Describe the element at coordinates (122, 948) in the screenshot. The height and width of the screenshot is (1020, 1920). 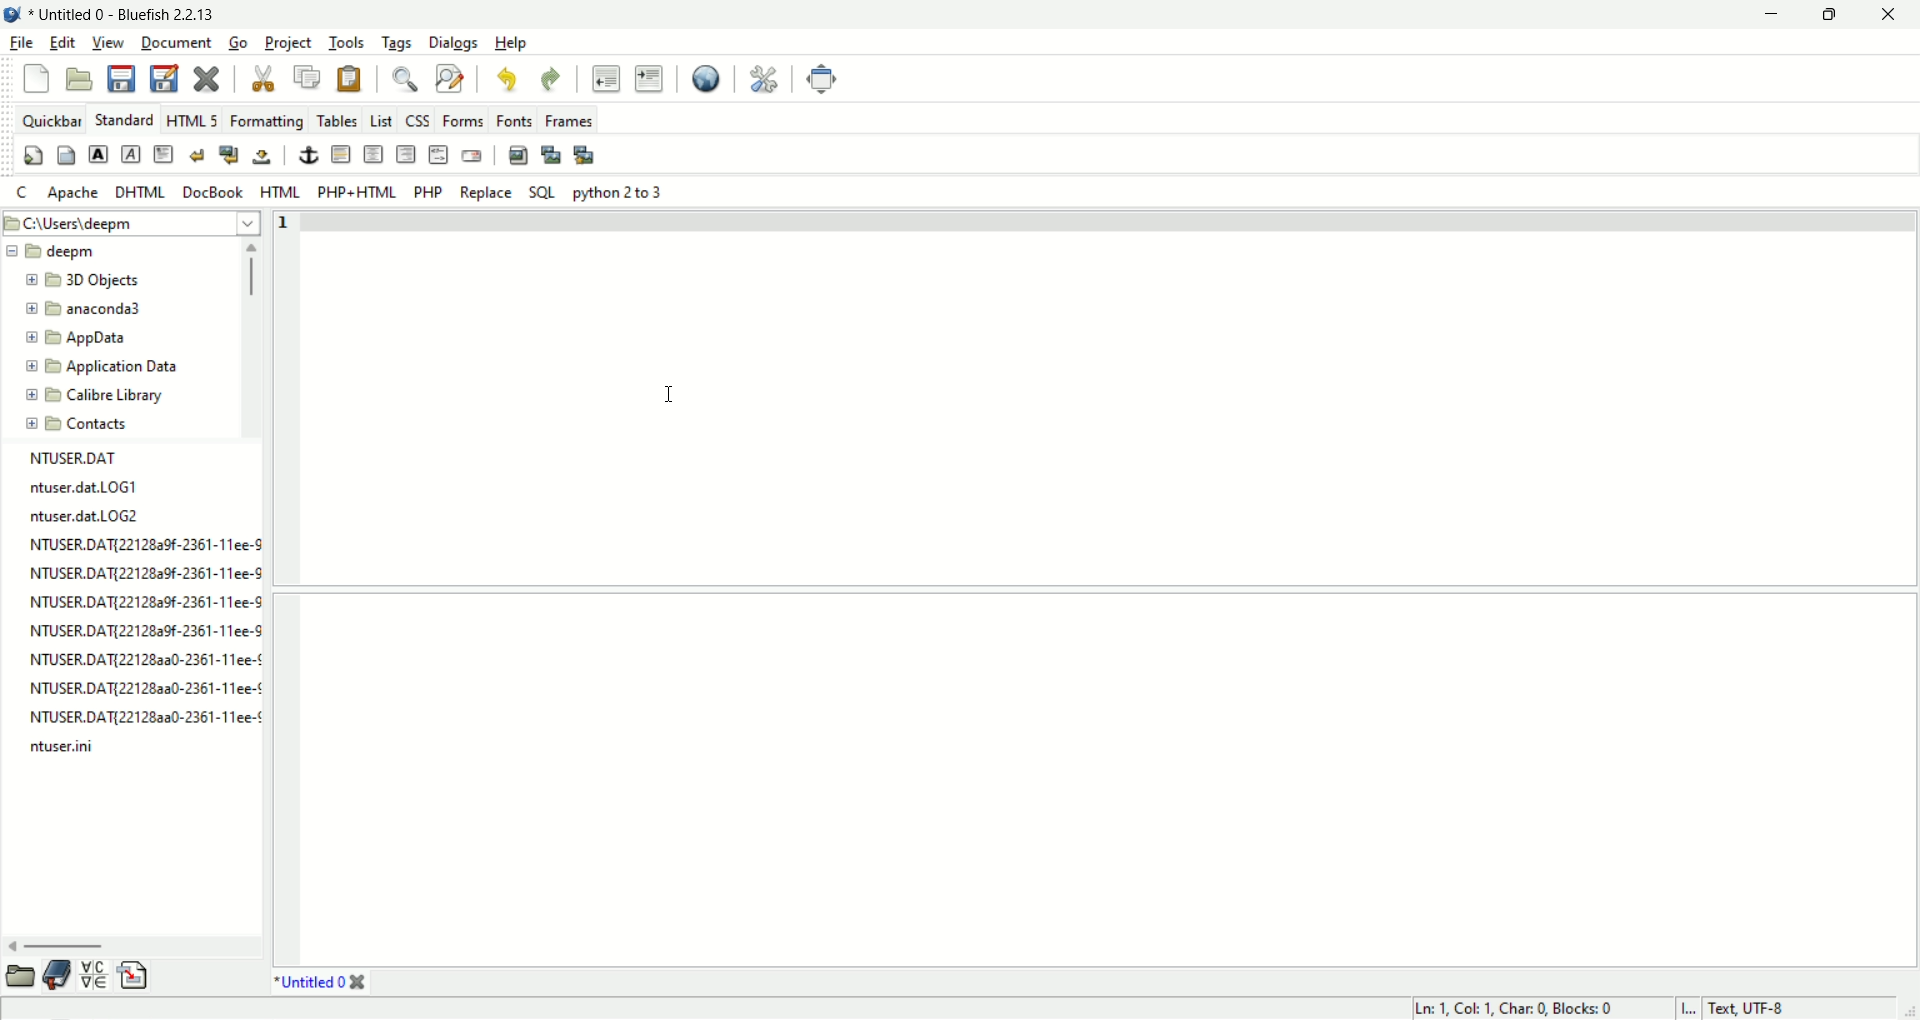
I see `scroll bar` at that location.